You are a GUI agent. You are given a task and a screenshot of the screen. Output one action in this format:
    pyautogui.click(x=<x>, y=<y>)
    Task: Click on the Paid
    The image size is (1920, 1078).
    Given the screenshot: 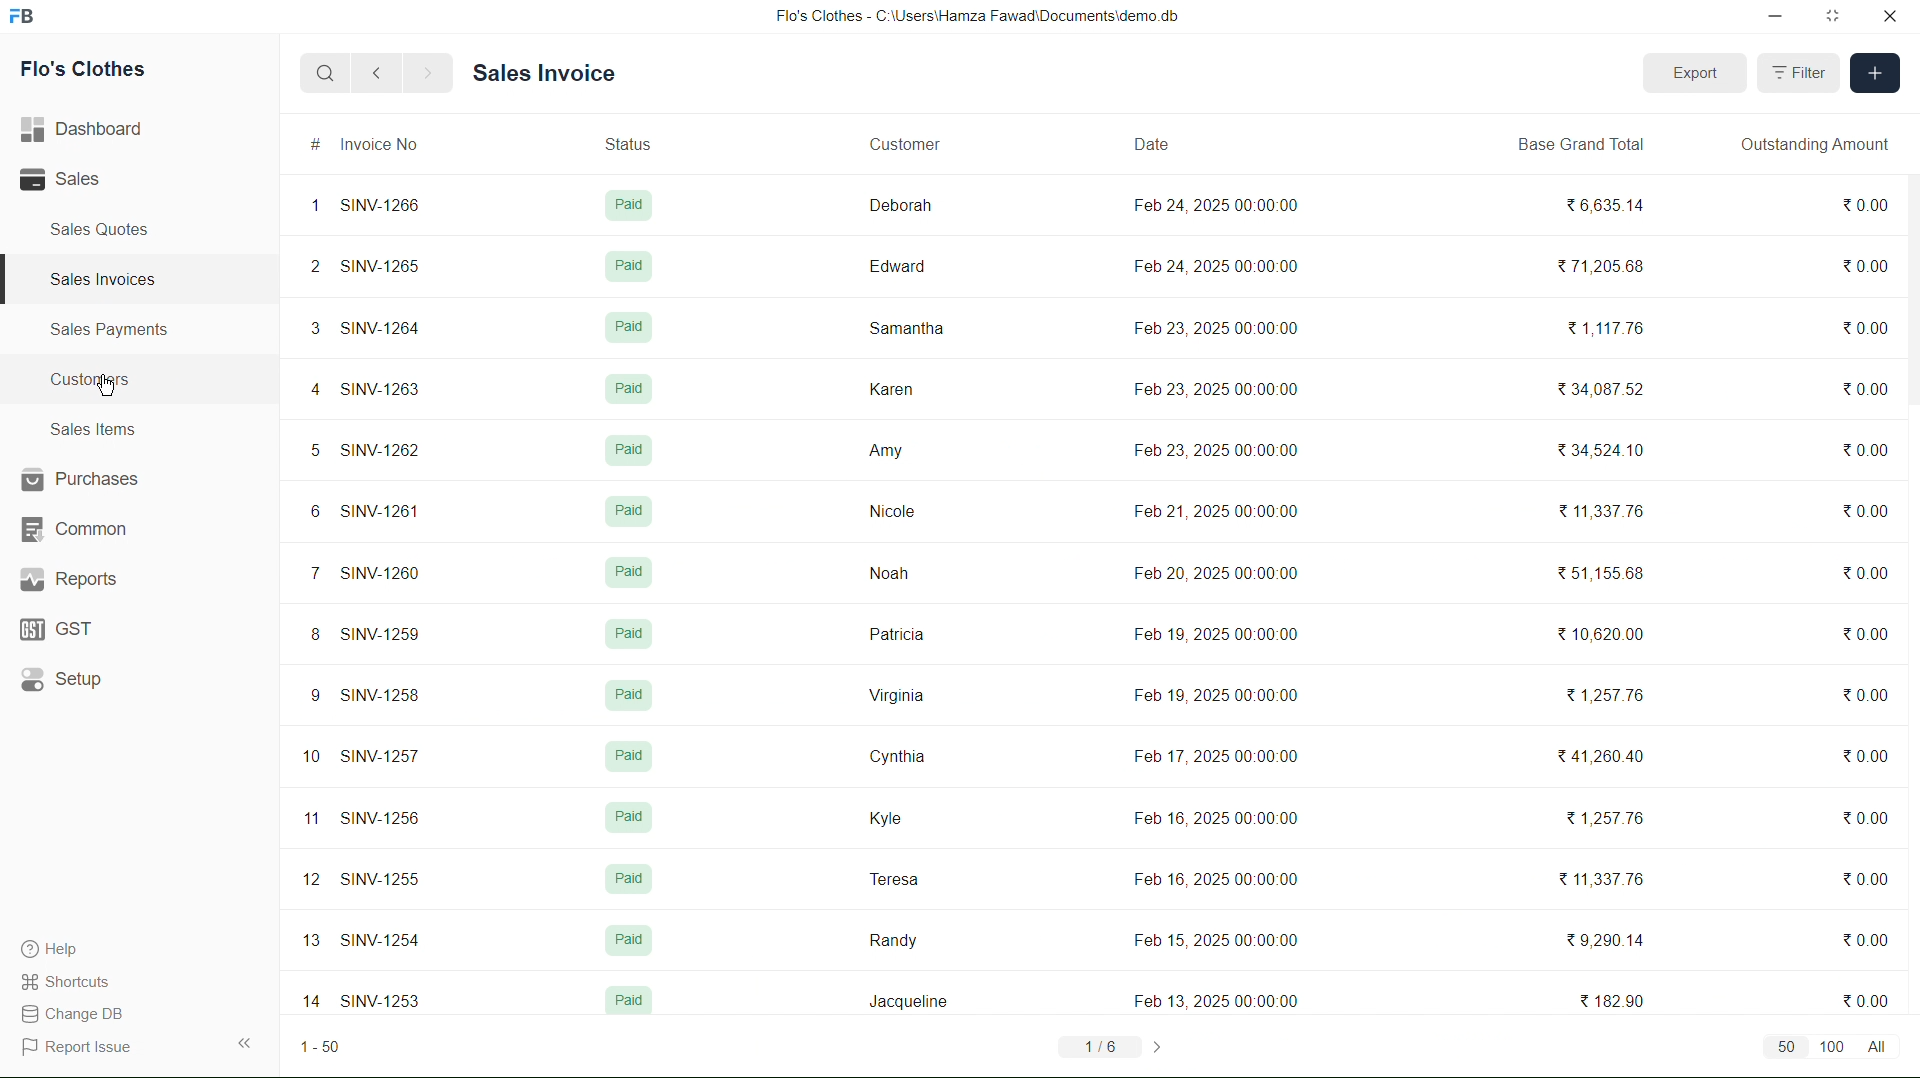 What is the action you would take?
    pyautogui.click(x=625, y=510)
    